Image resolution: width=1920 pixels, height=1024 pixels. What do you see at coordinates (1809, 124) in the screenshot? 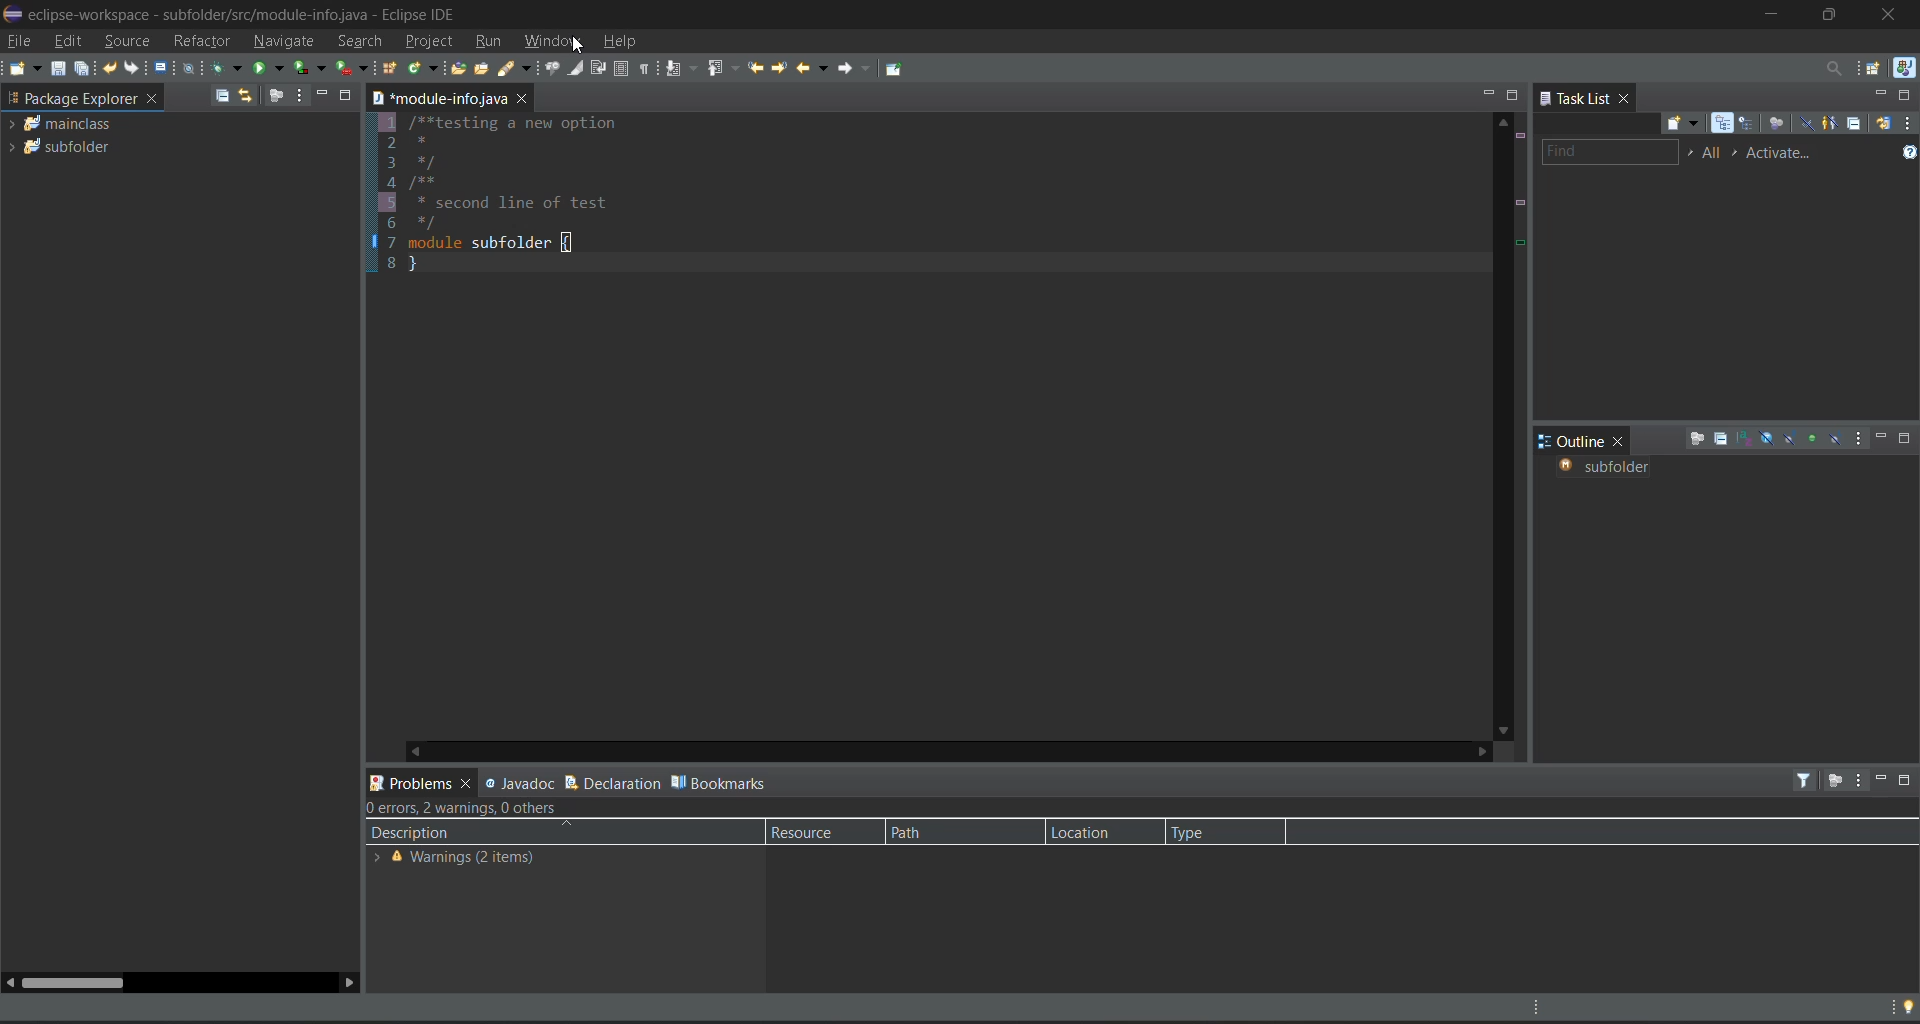
I see `hide completed tasks` at bounding box center [1809, 124].